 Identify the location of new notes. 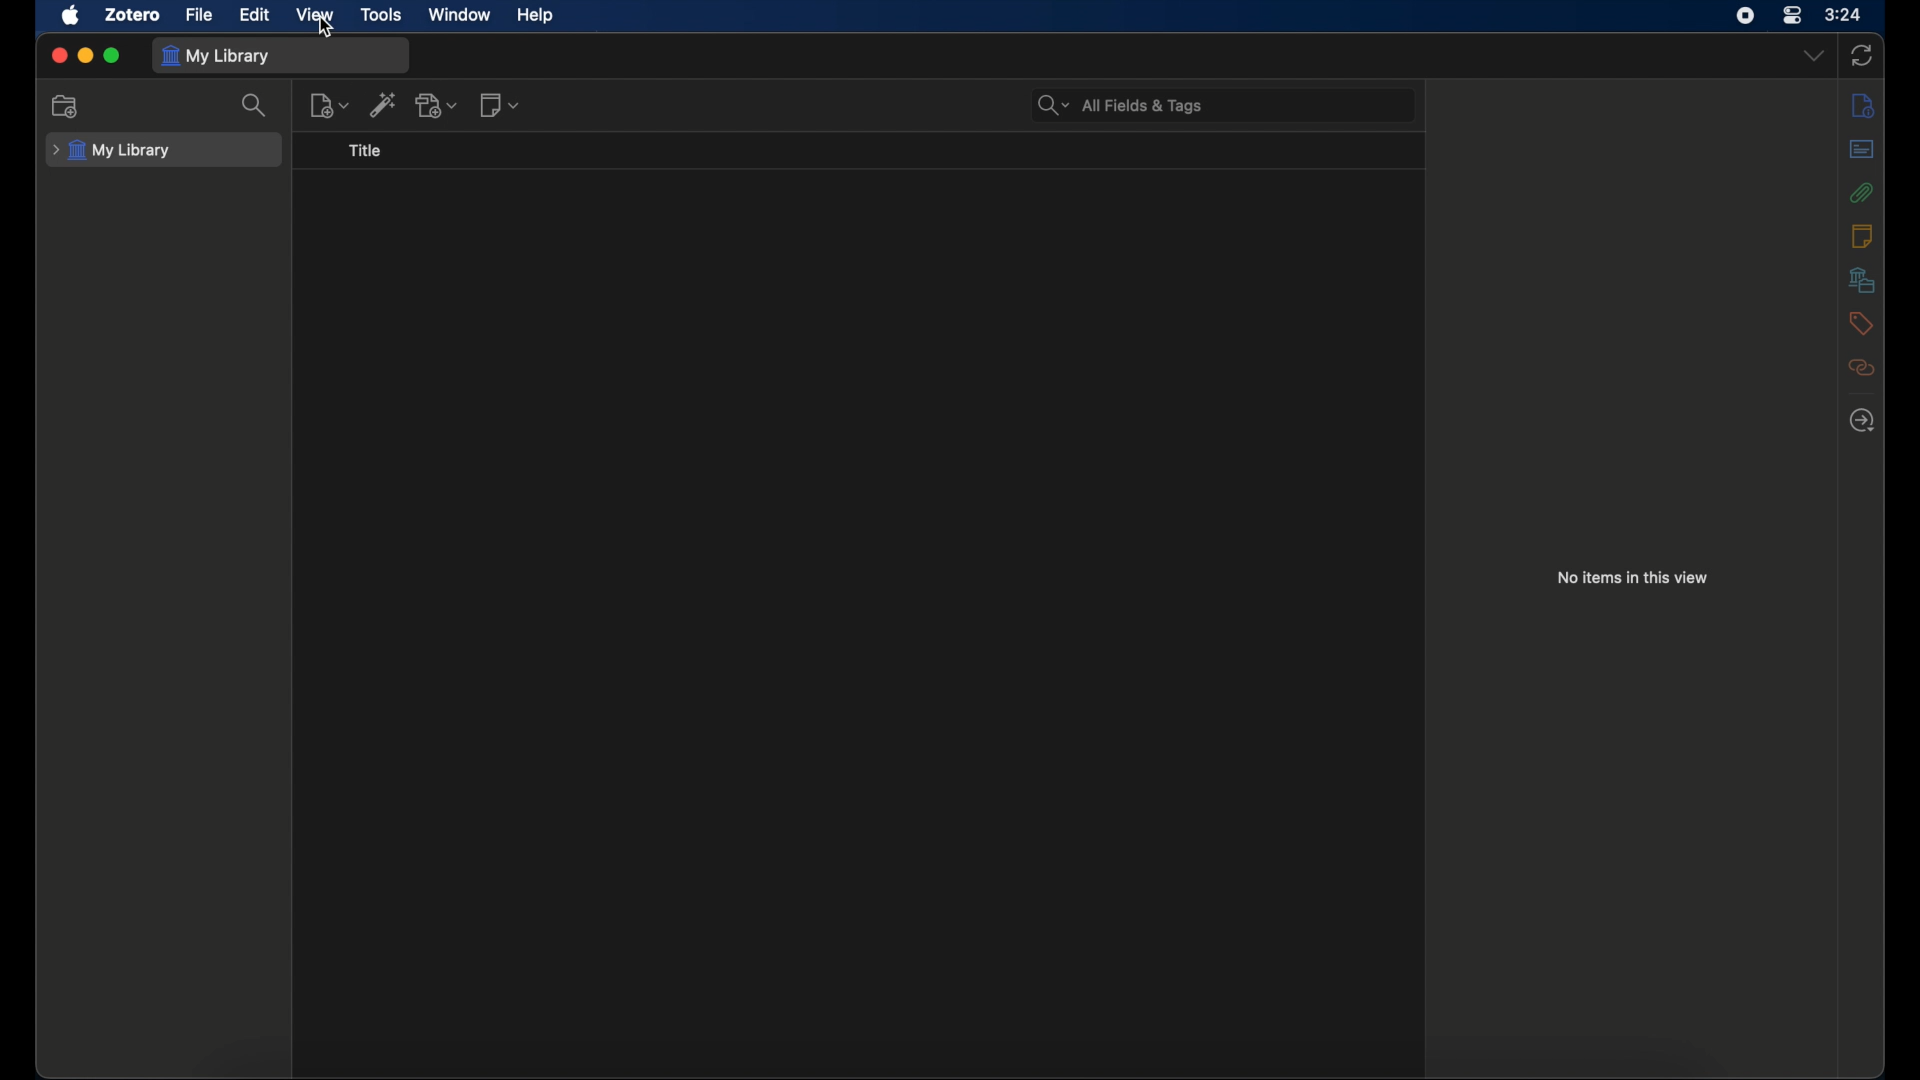
(502, 105).